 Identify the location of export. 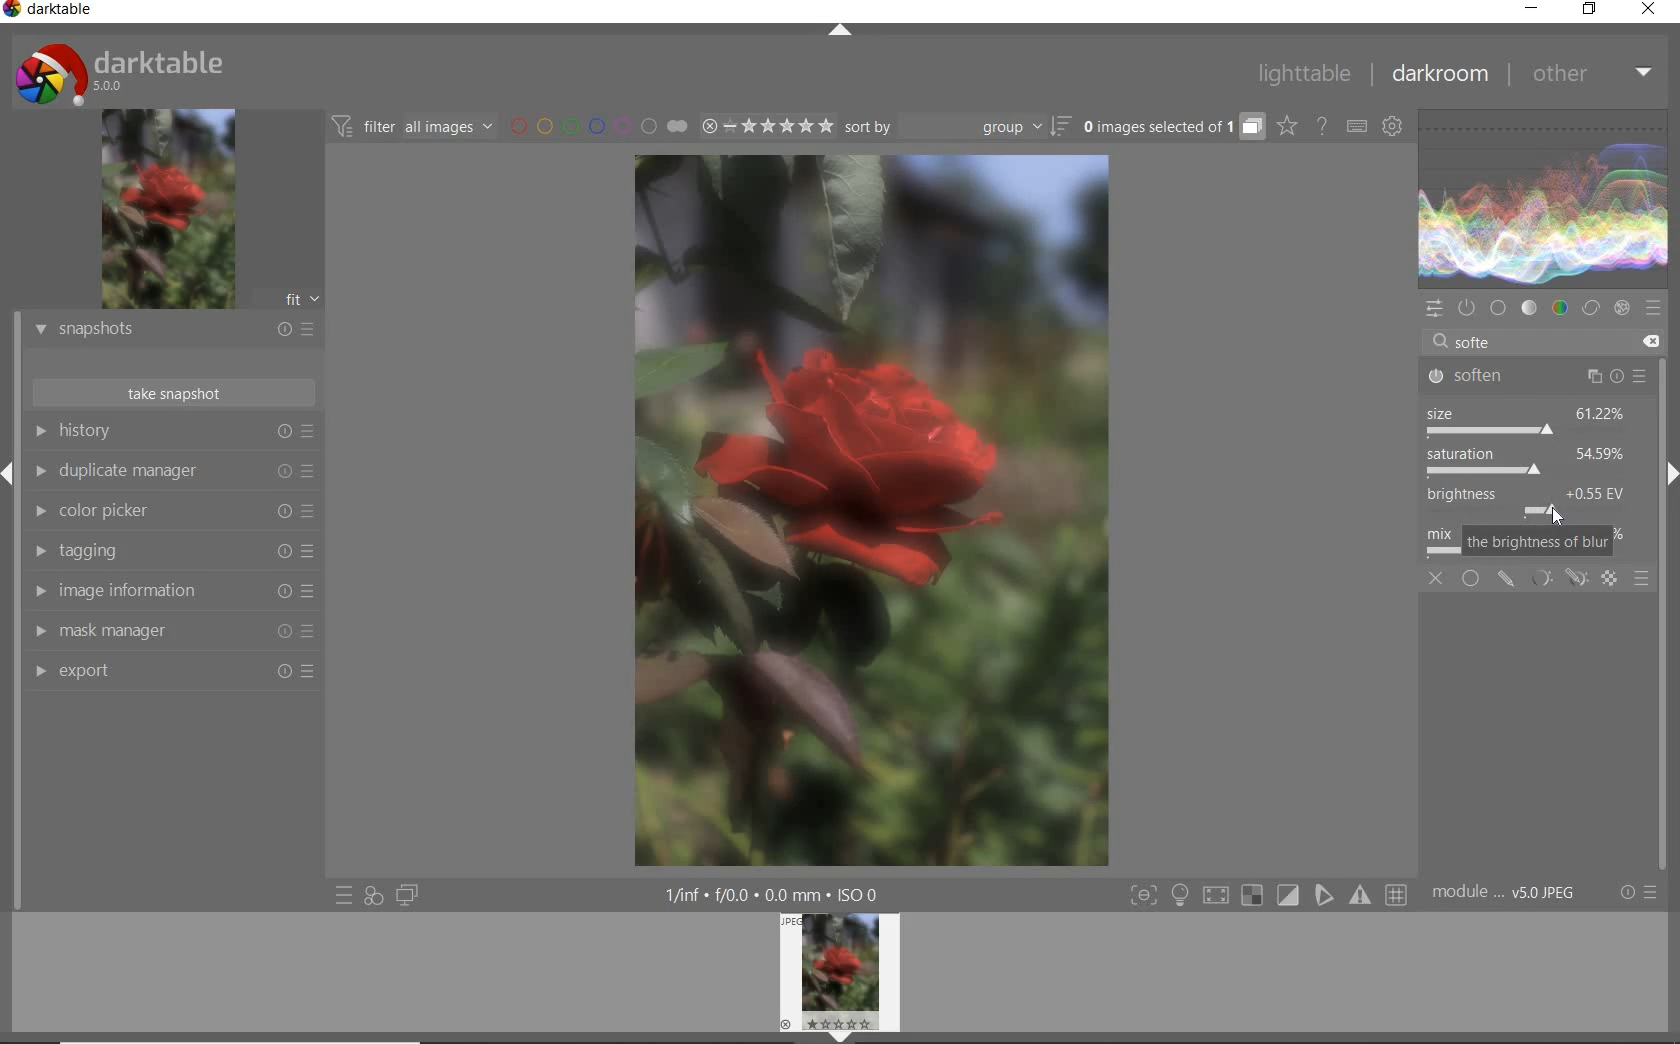
(173, 673).